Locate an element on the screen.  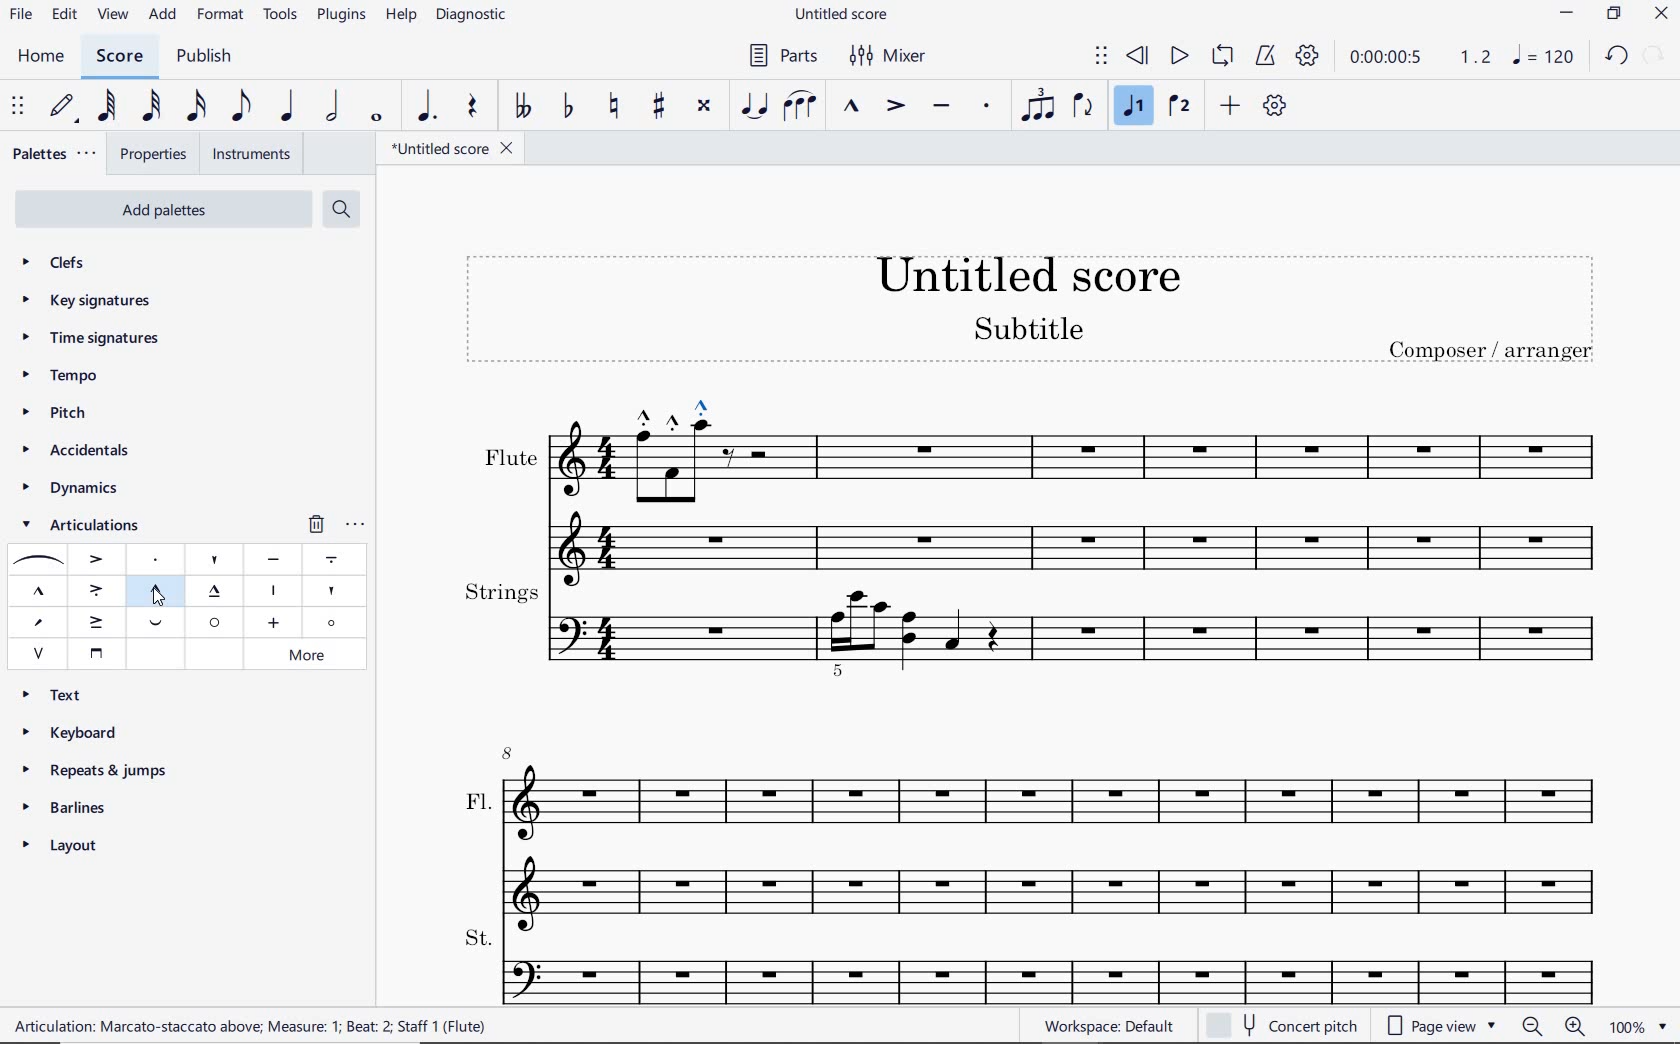
search palettes is located at coordinates (341, 208).